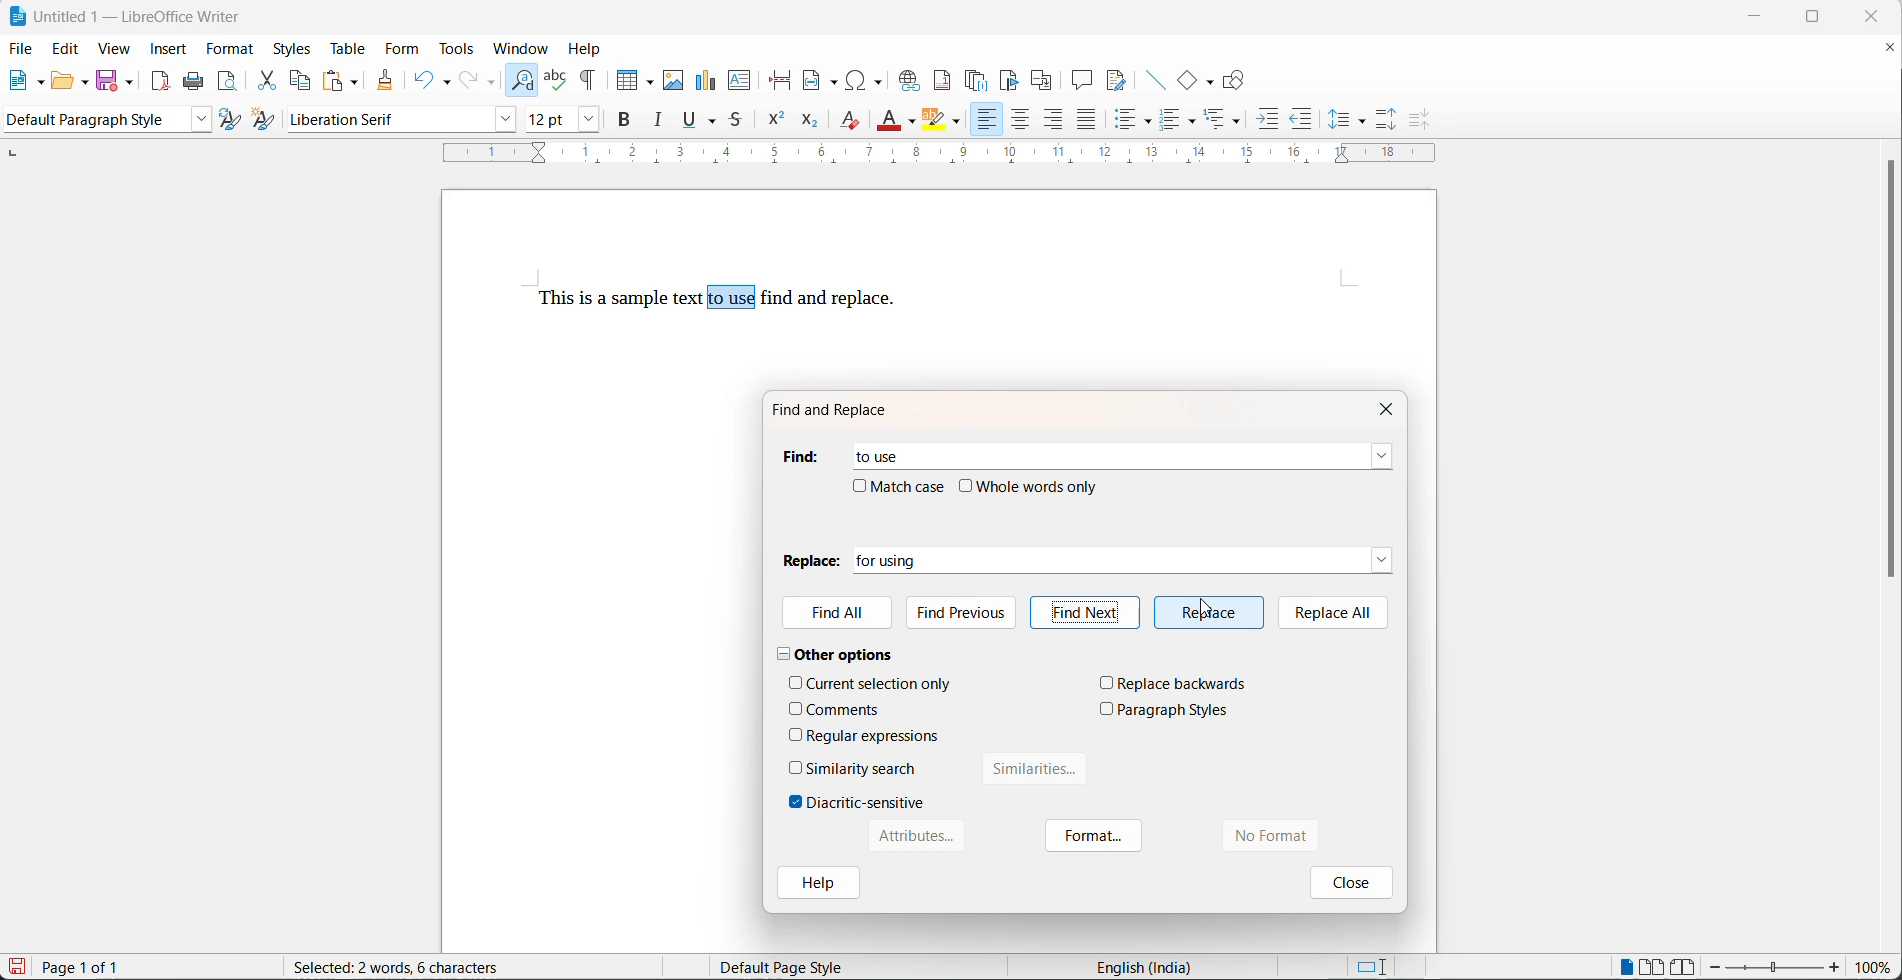 The height and width of the screenshot is (980, 1902). What do you see at coordinates (1155, 80) in the screenshot?
I see `insert lines` at bounding box center [1155, 80].